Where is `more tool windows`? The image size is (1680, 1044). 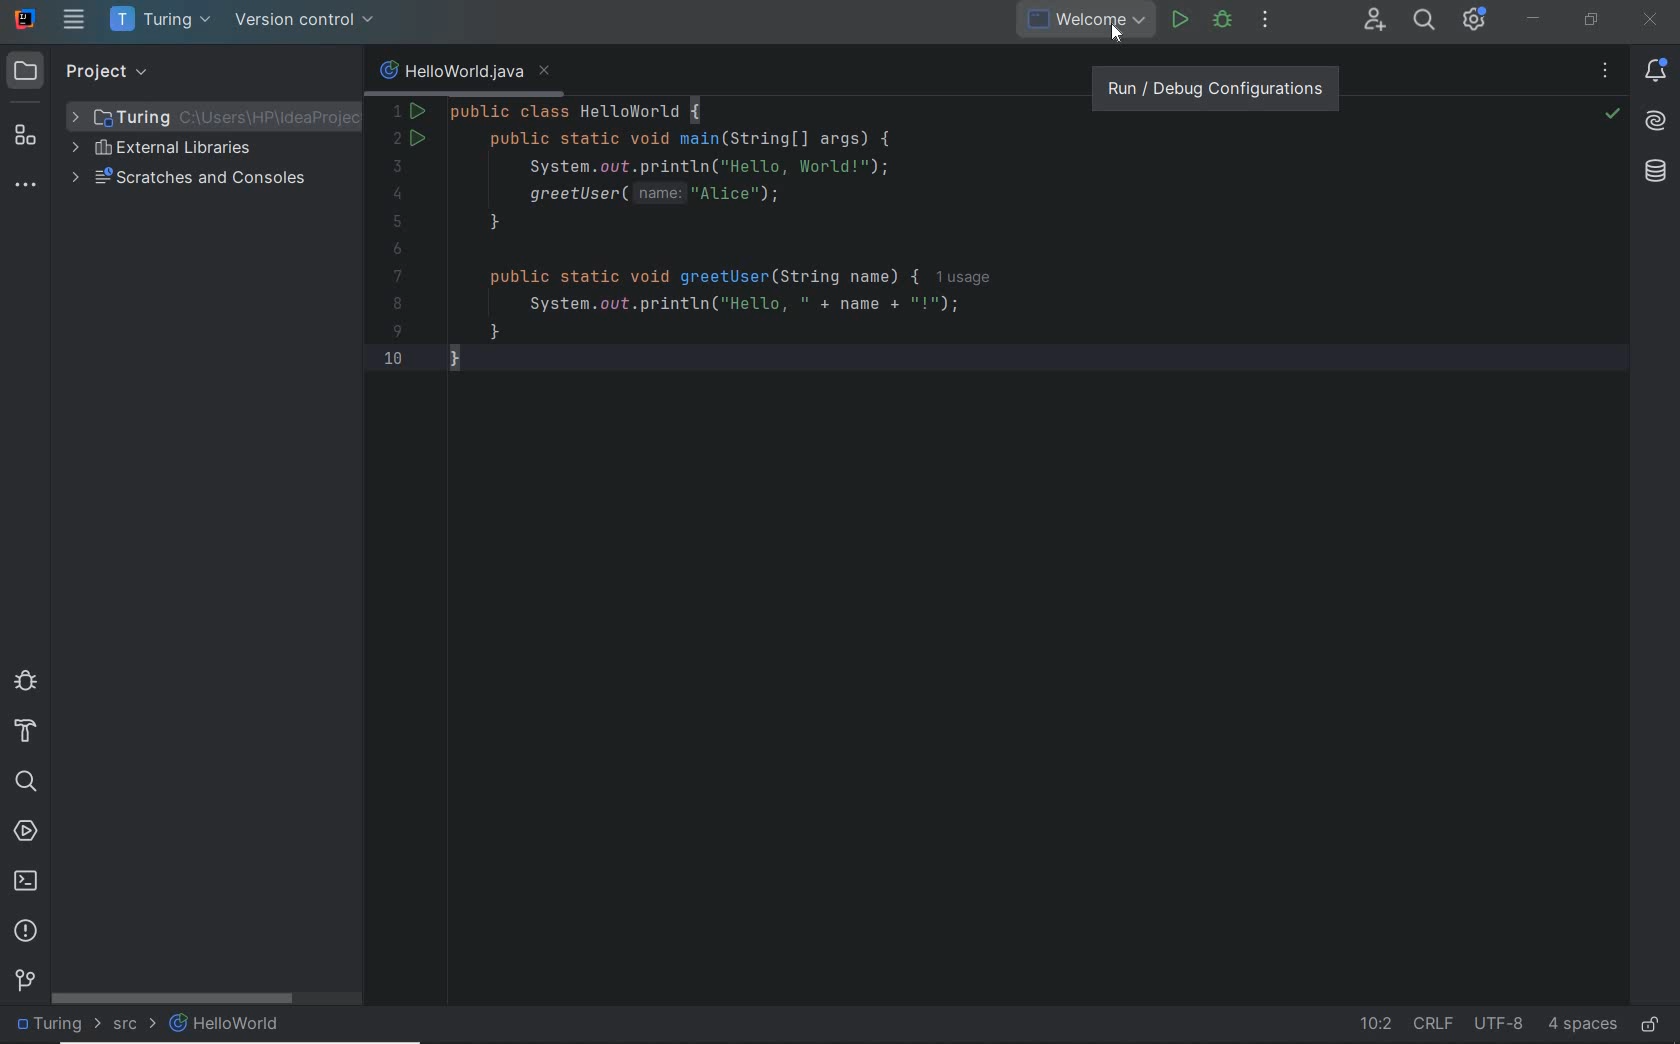
more tool windows is located at coordinates (24, 187).